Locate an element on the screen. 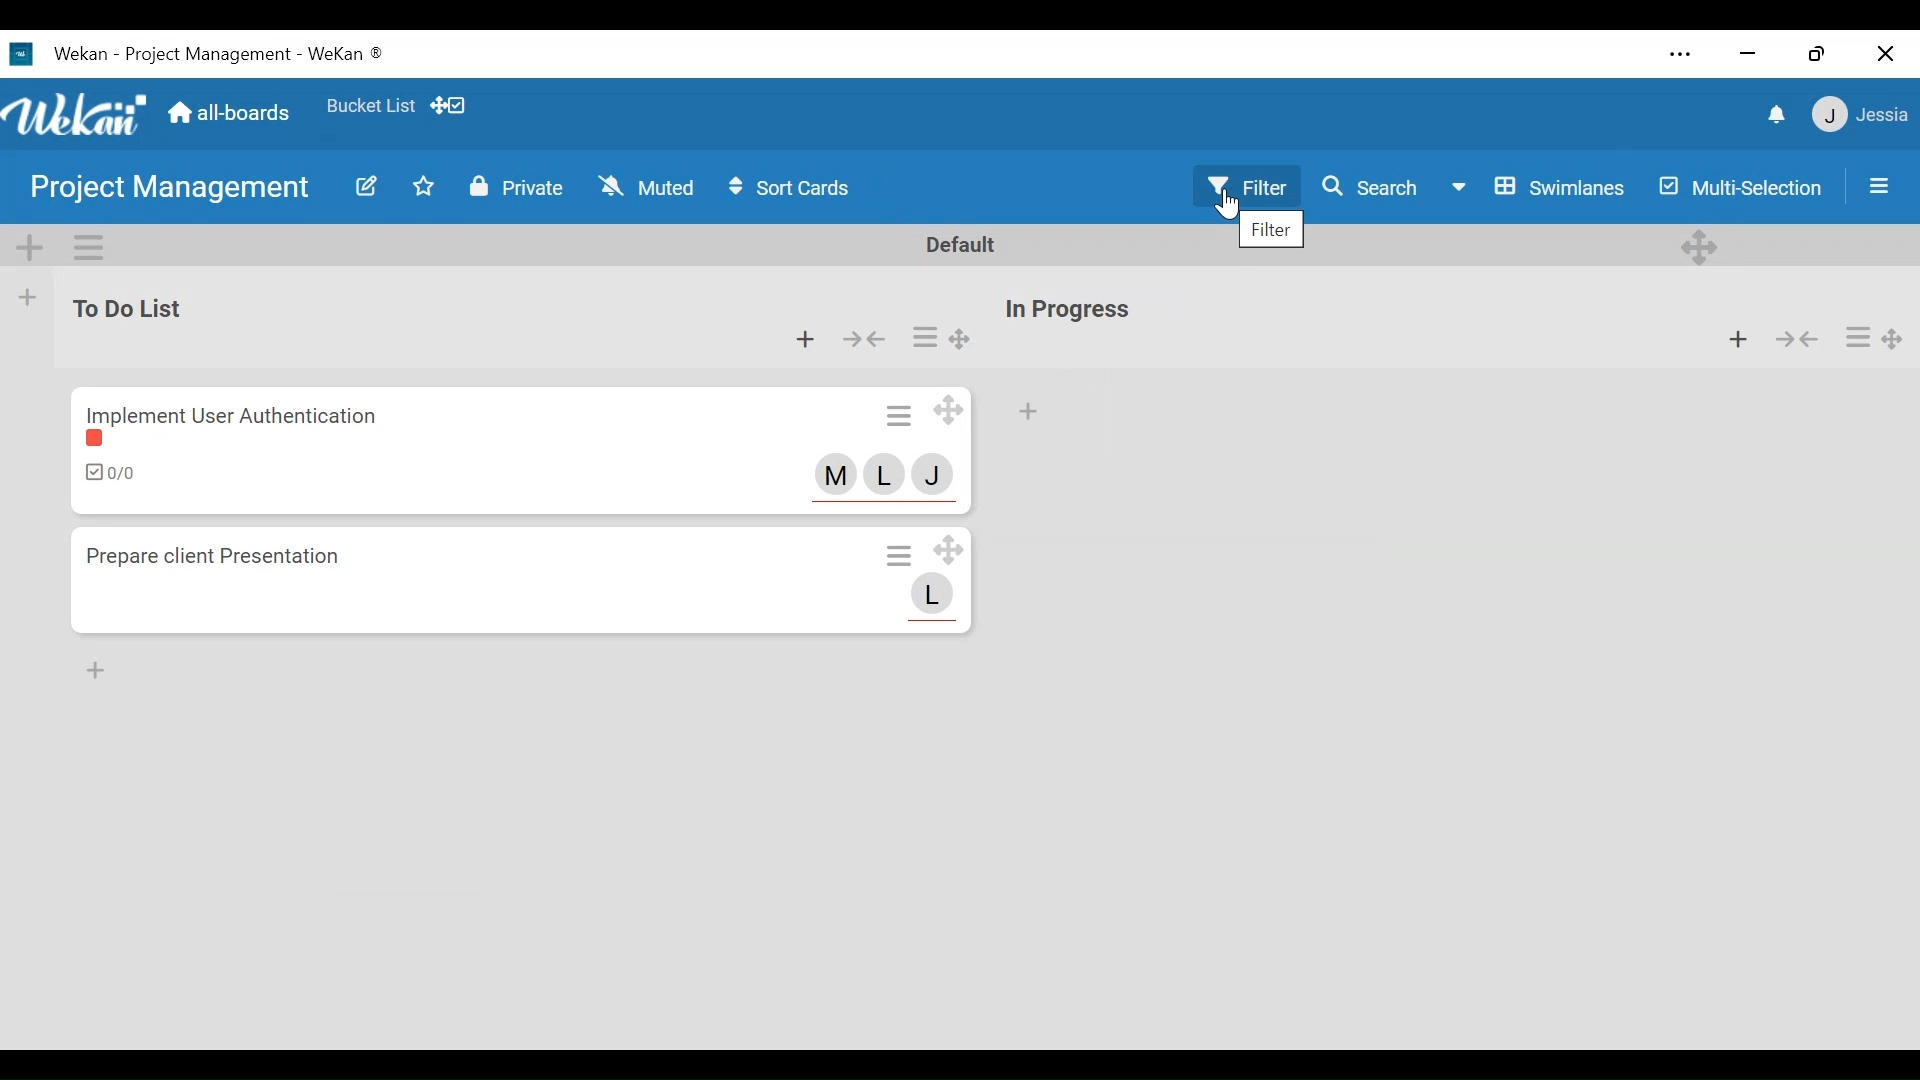 The image size is (1920, 1080). Wekan -project management - wekan is located at coordinates (239, 54).